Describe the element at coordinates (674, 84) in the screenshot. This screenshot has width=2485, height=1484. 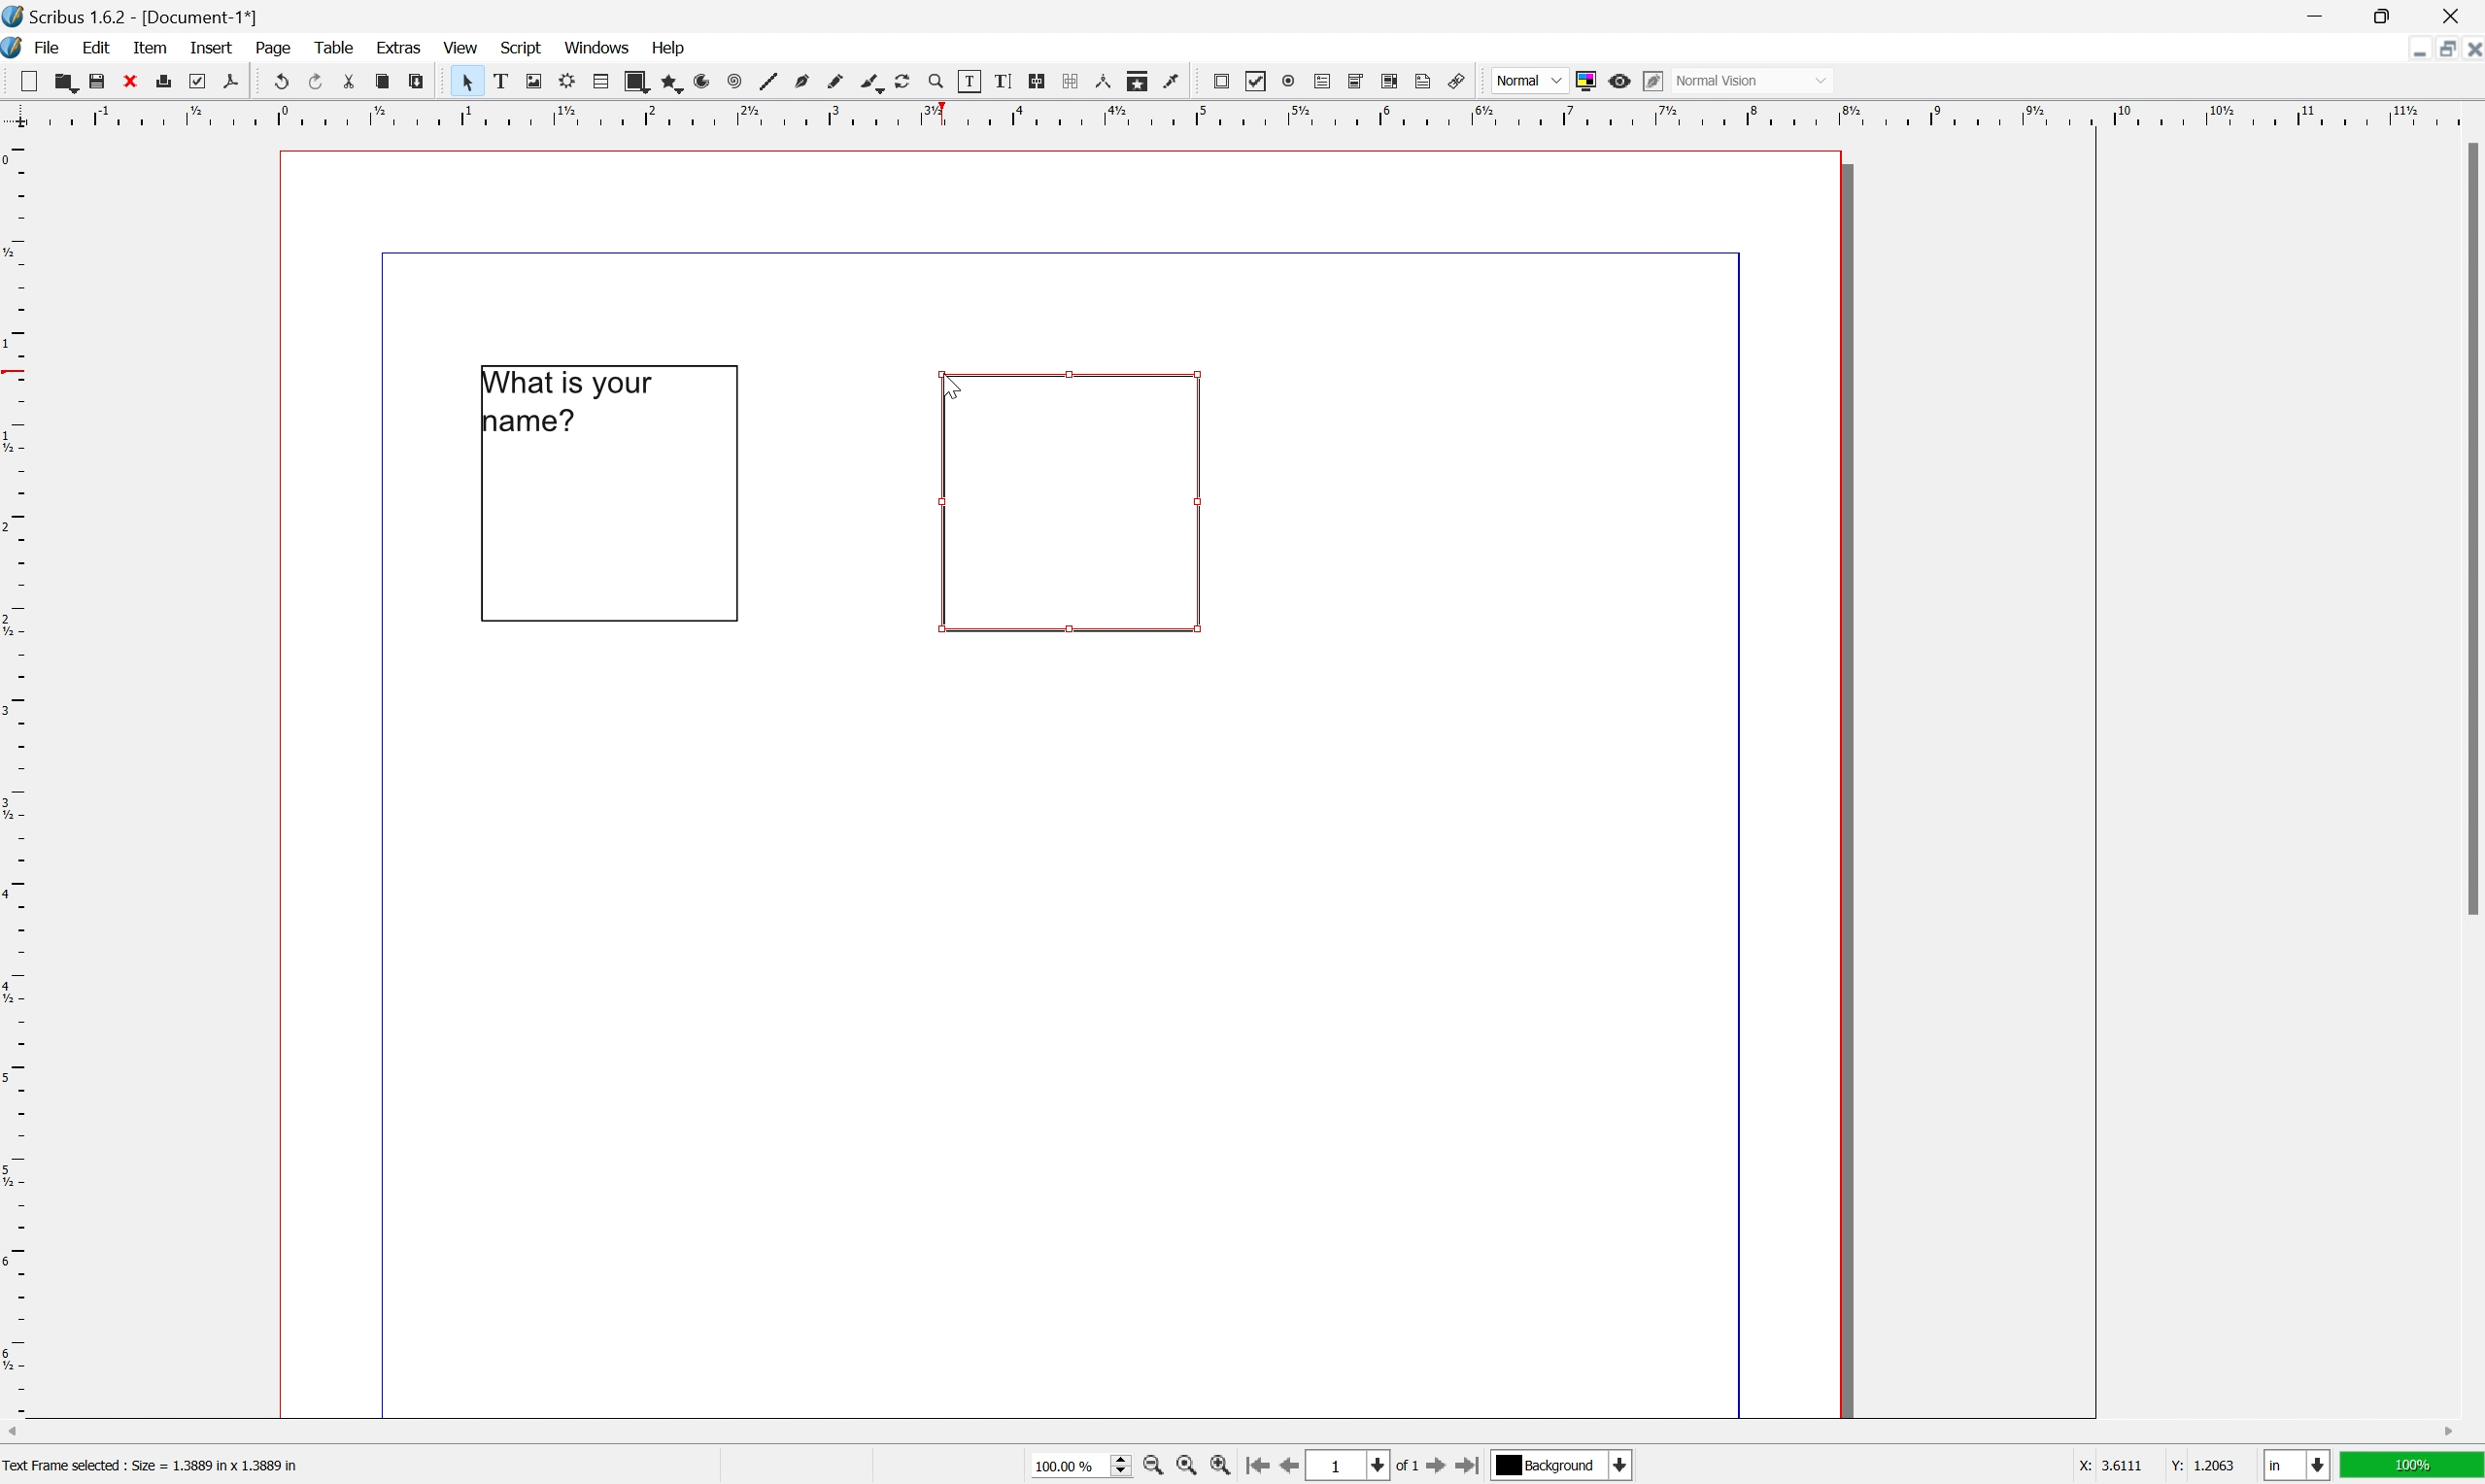
I see `polygon` at that location.